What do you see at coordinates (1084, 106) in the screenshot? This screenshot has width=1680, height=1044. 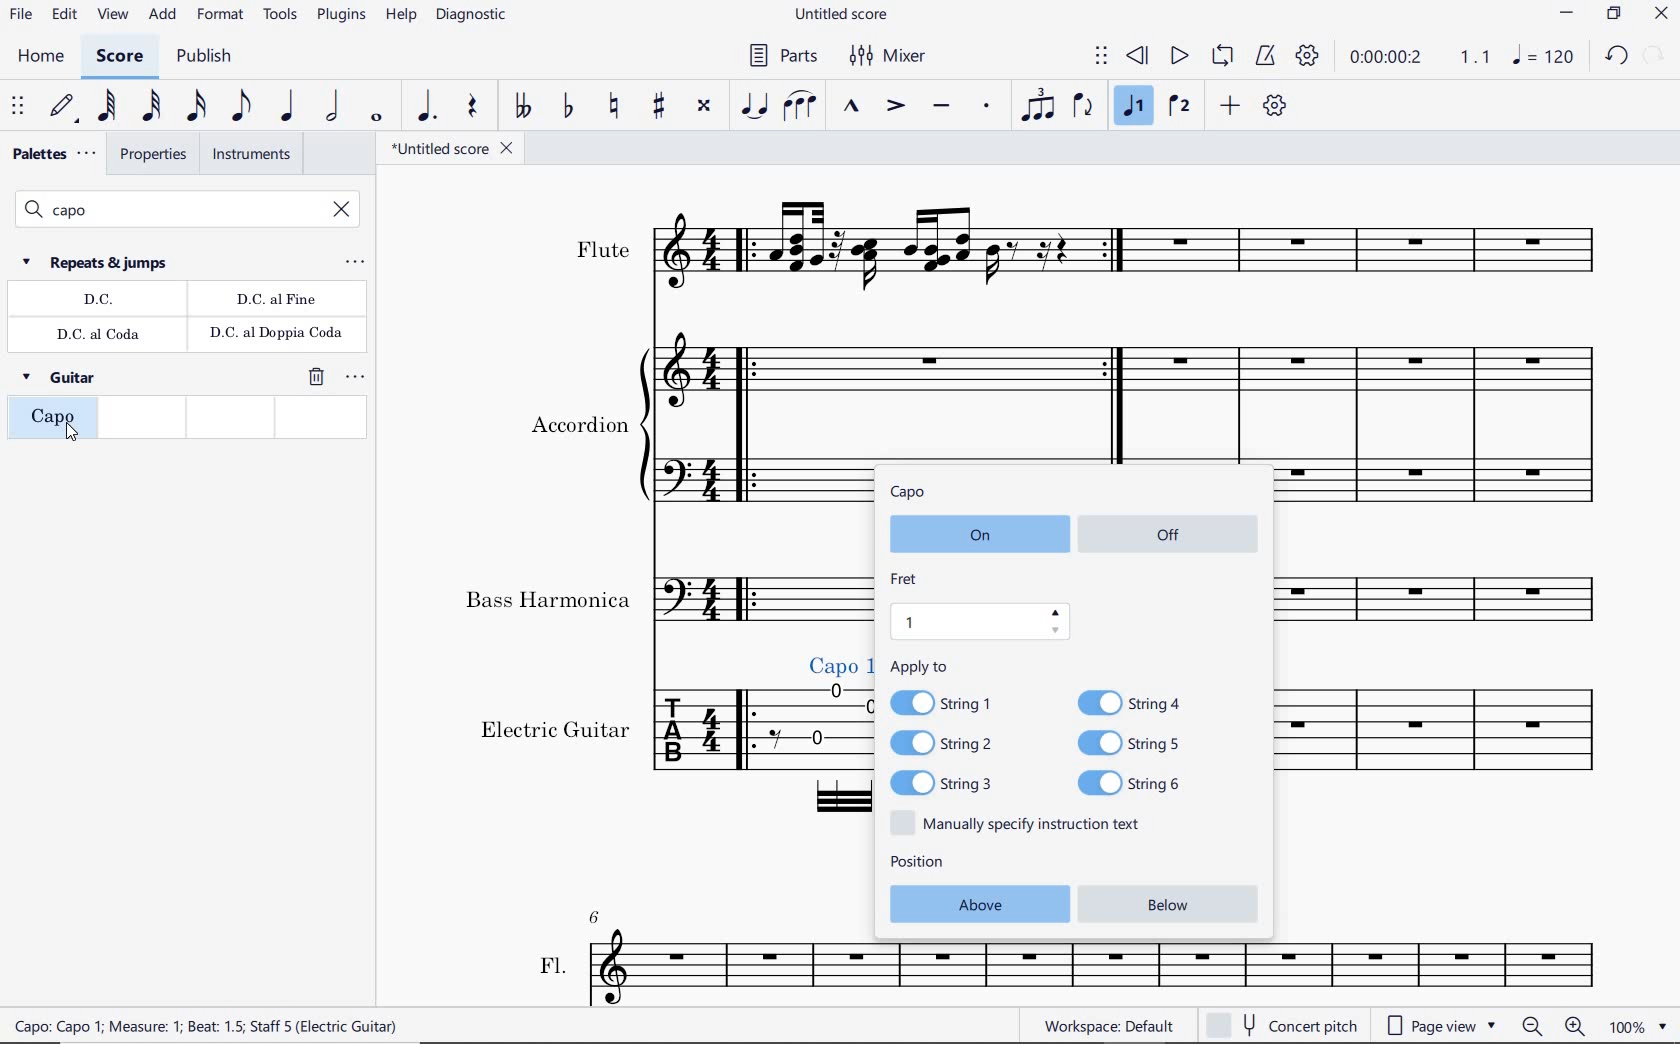 I see `flip direction` at bounding box center [1084, 106].